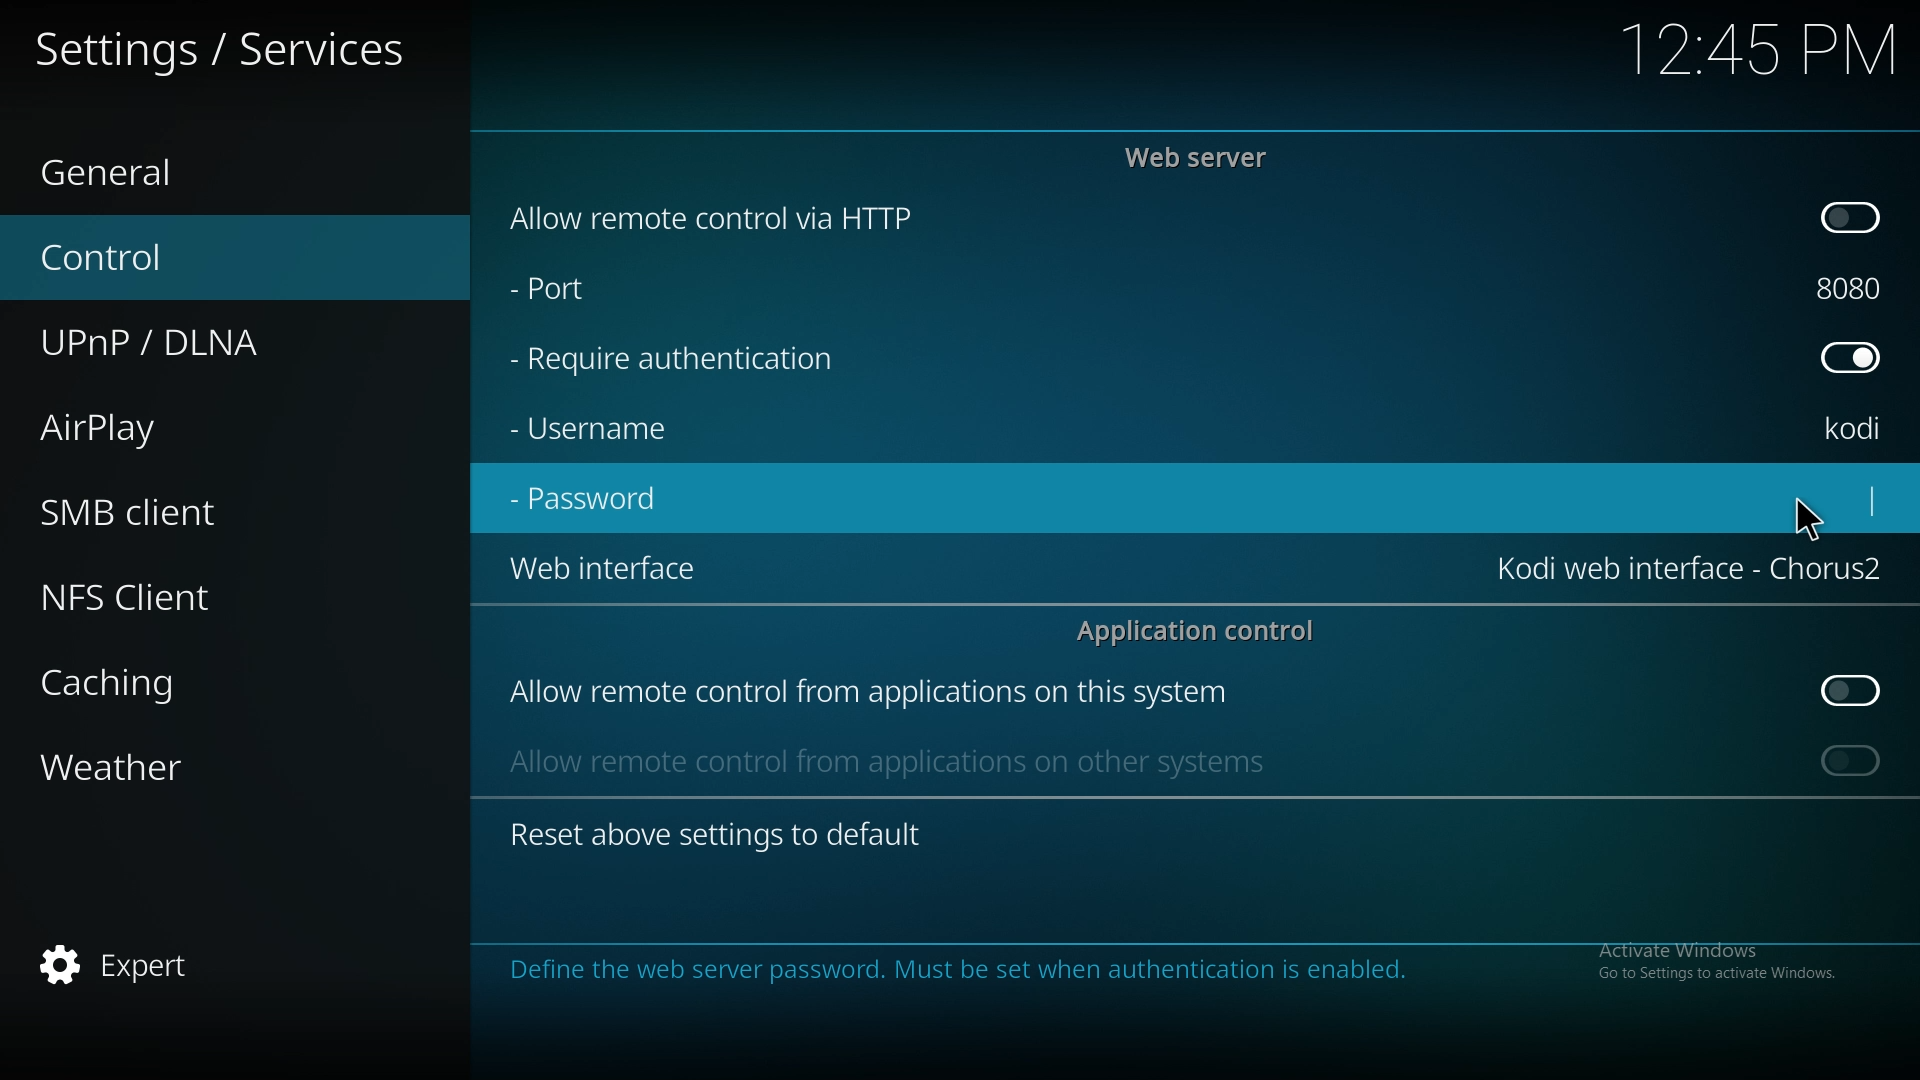  What do you see at coordinates (168, 966) in the screenshot?
I see `expert` at bounding box center [168, 966].